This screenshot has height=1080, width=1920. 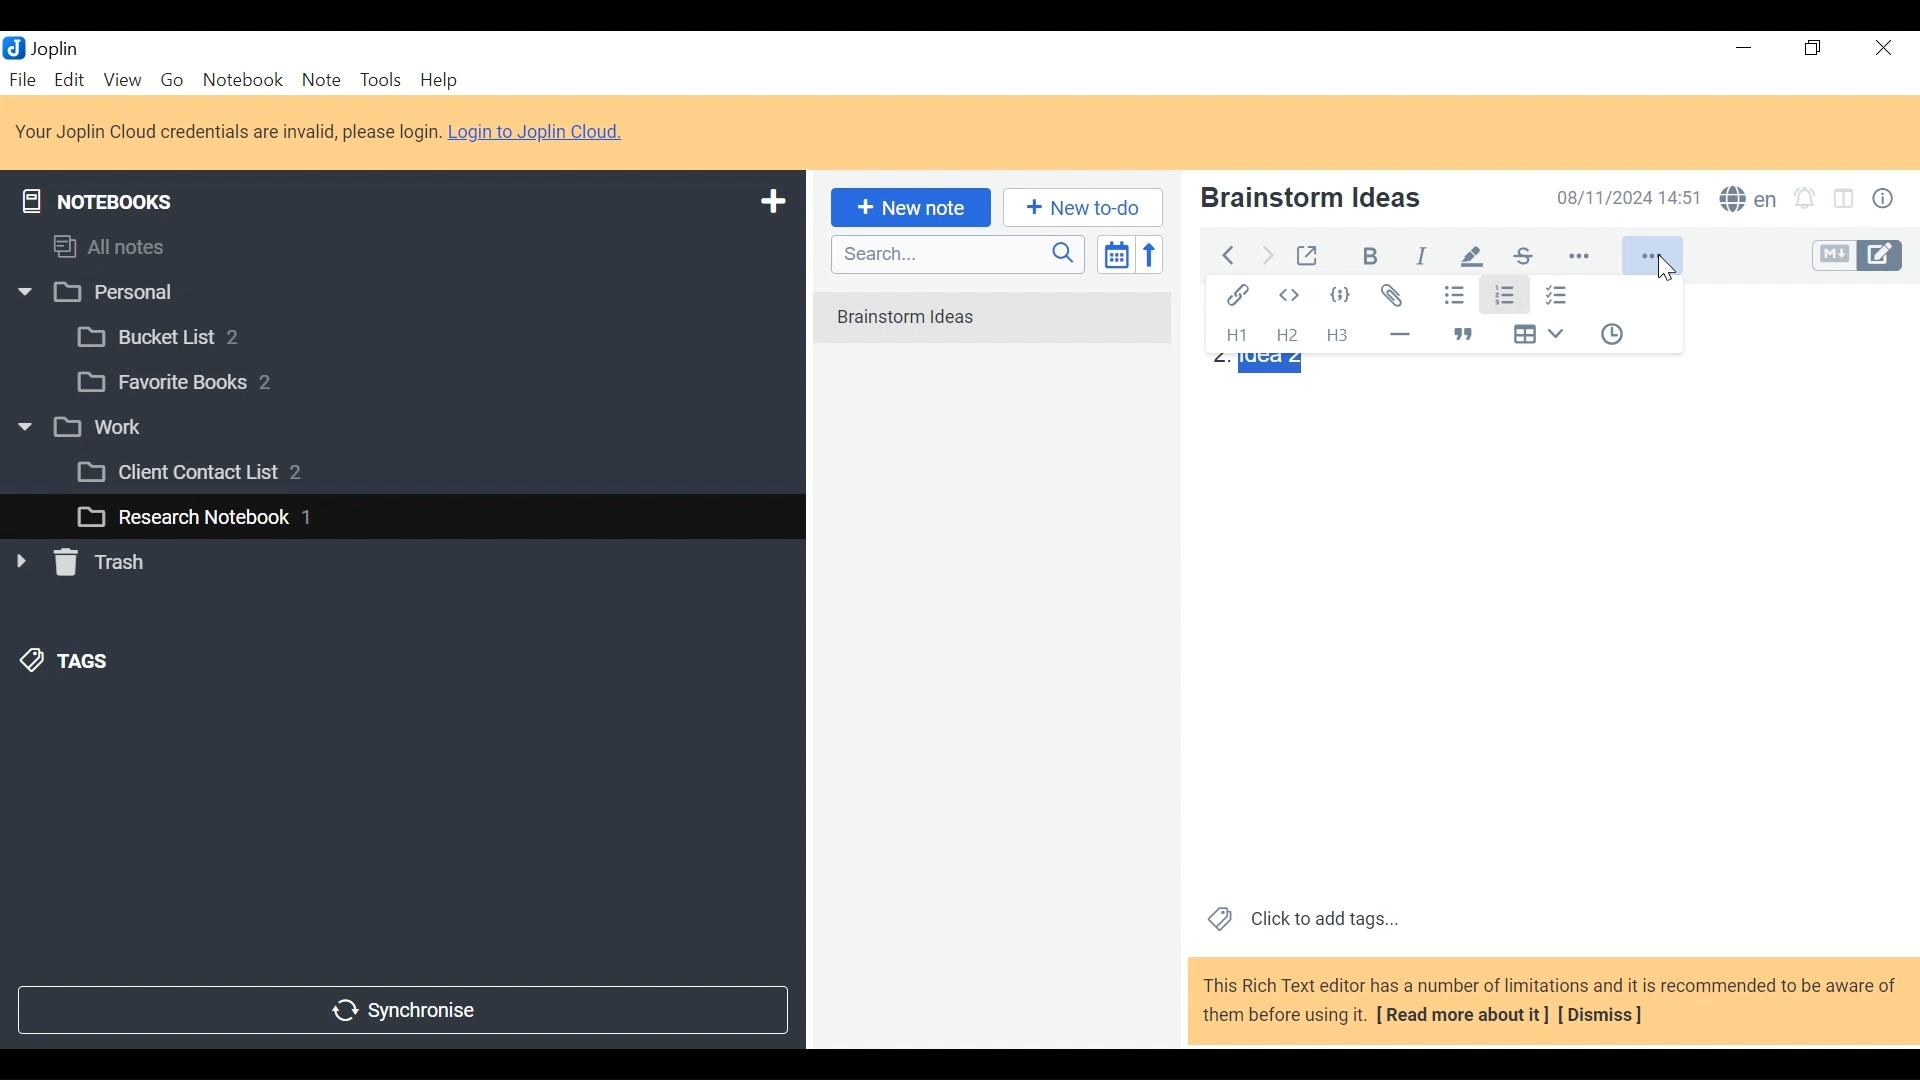 I want to click on Headings, so click(x=1347, y=335).